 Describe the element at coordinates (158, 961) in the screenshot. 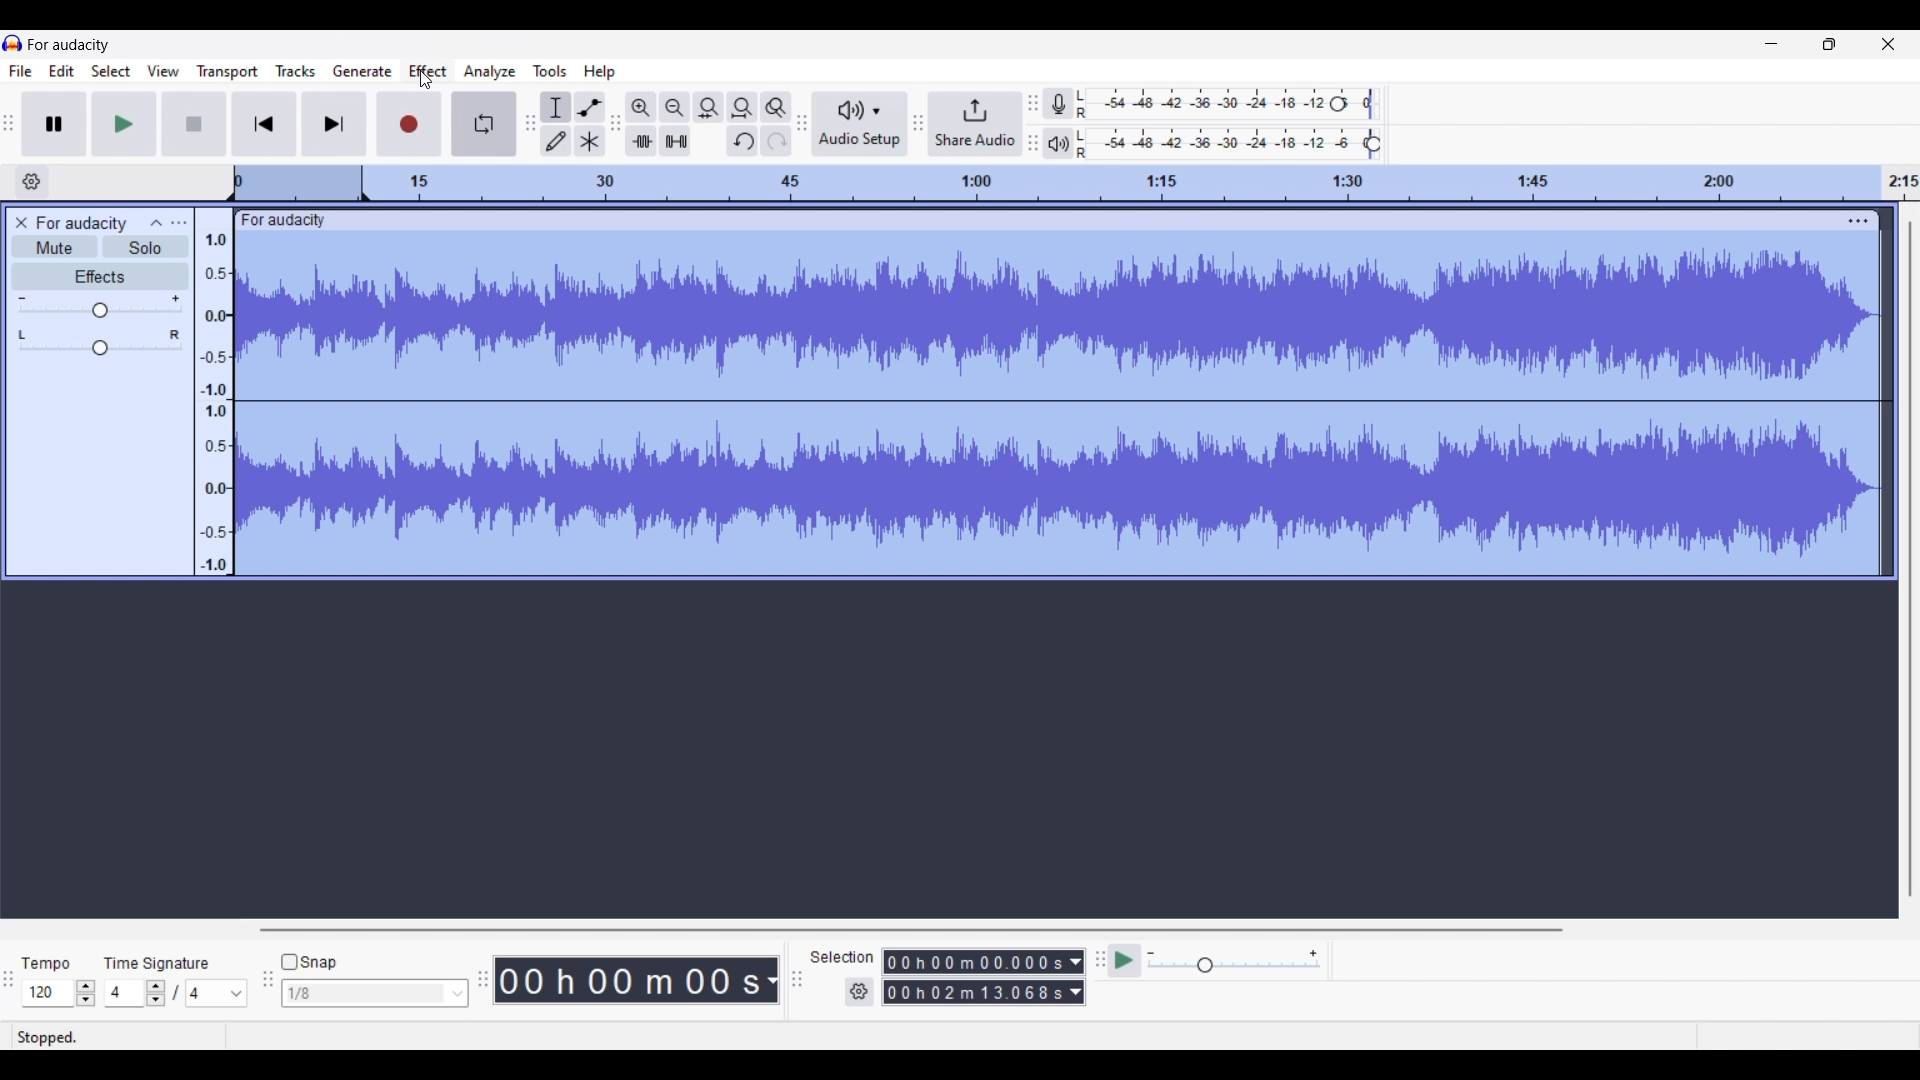

I see `TIme signature` at that location.